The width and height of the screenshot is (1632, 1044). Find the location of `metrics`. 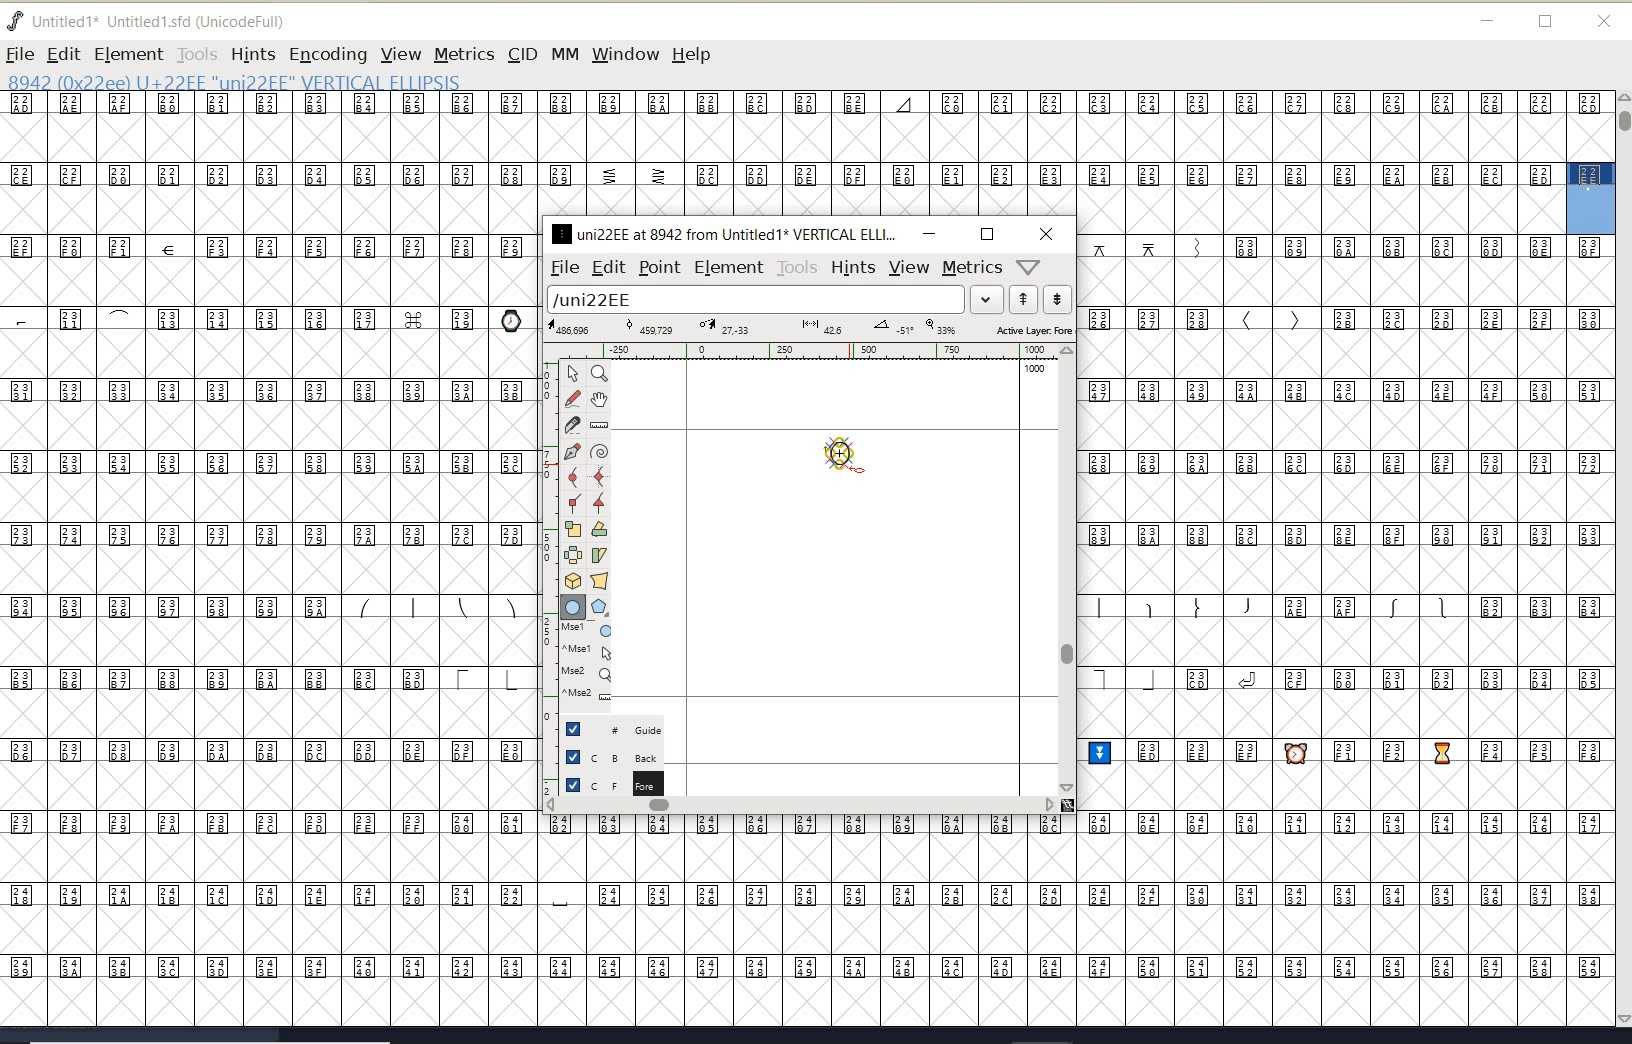

metrics is located at coordinates (972, 268).